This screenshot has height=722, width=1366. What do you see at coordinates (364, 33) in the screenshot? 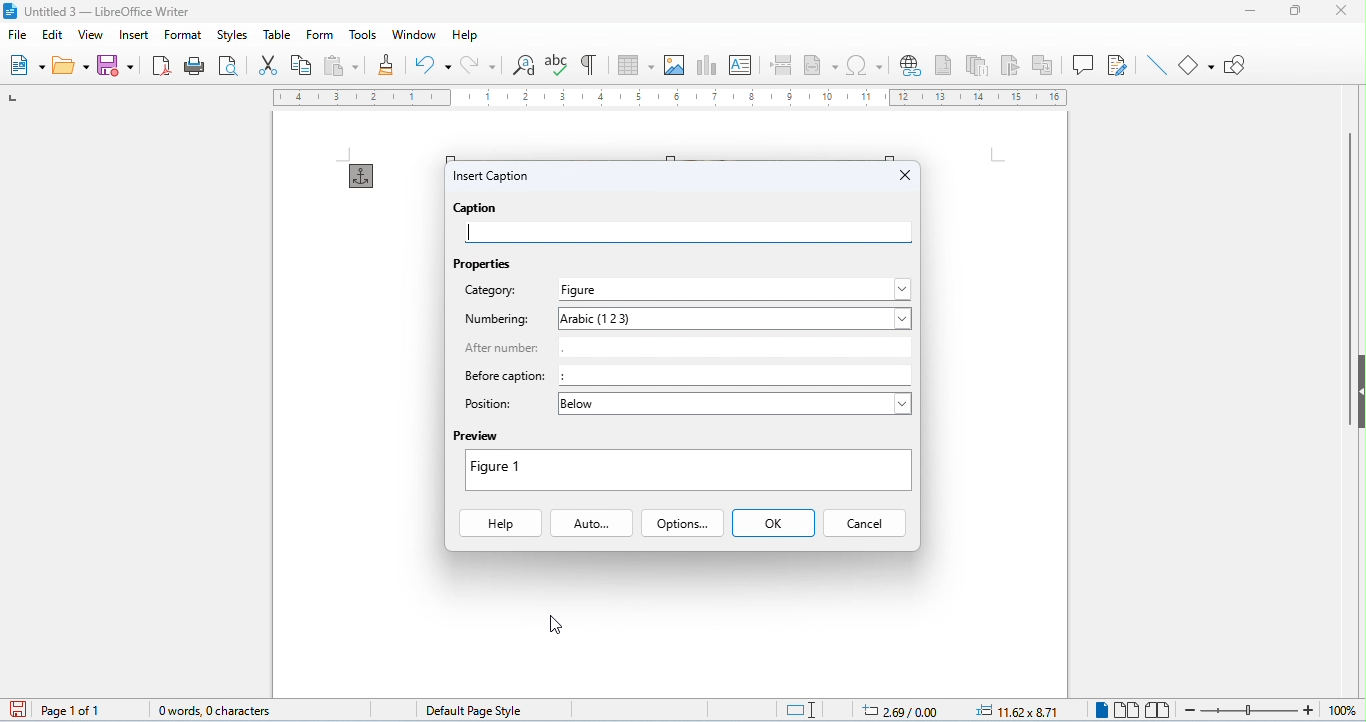
I see `tools` at bounding box center [364, 33].